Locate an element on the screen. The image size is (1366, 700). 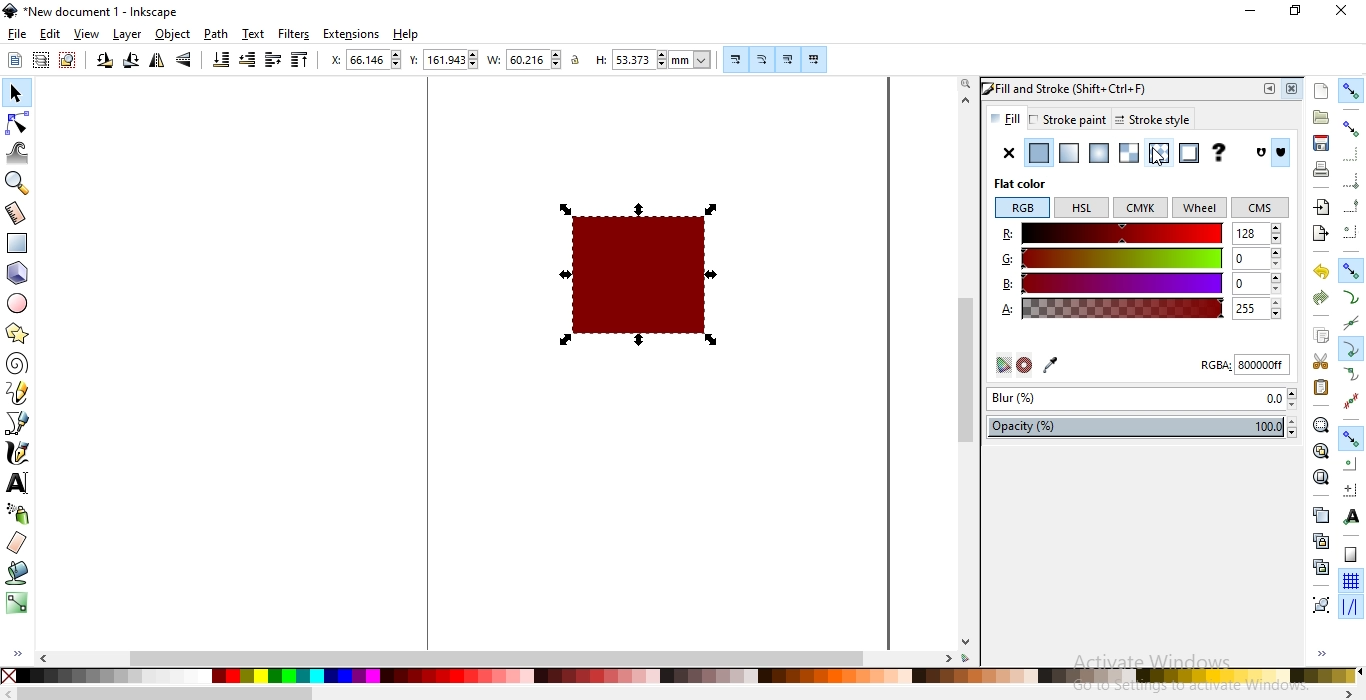
linear gradient is located at coordinates (1068, 153).